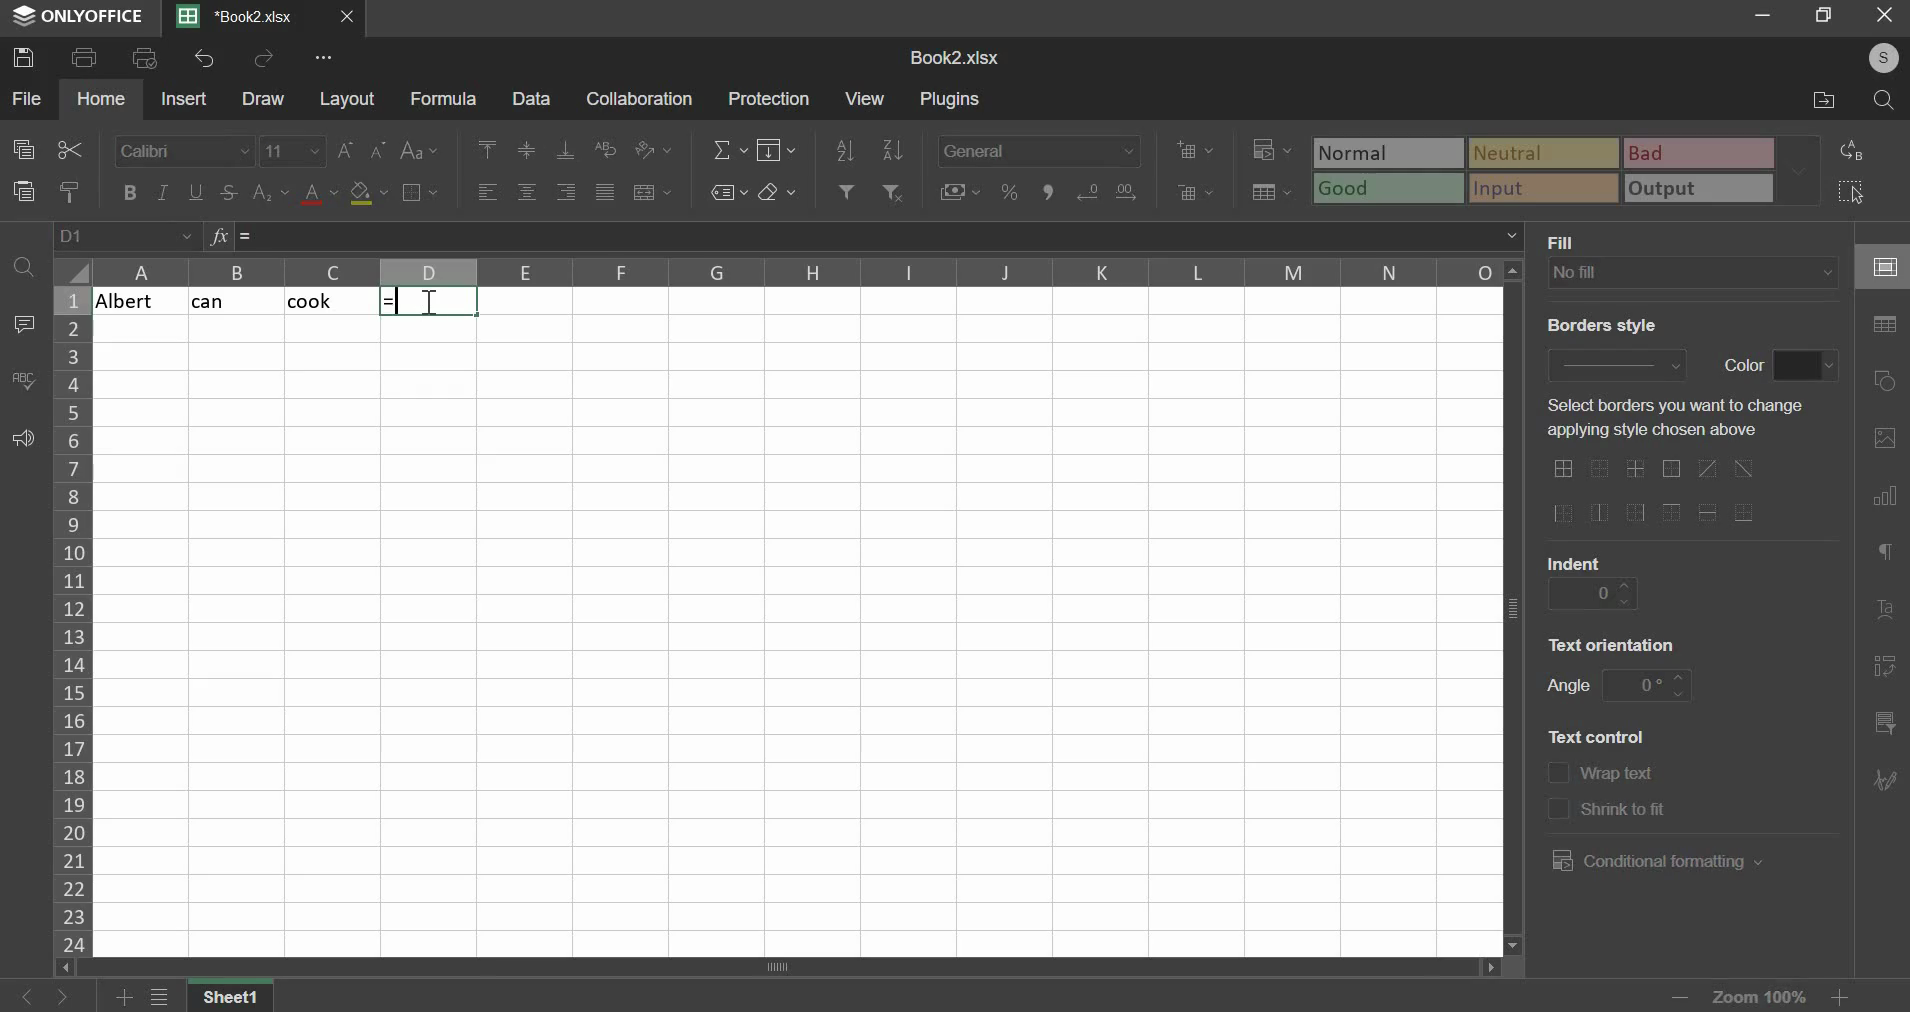  What do you see at coordinates (777, 192) in the screenshot?
I see `clear` at bounding box center [777, 192].